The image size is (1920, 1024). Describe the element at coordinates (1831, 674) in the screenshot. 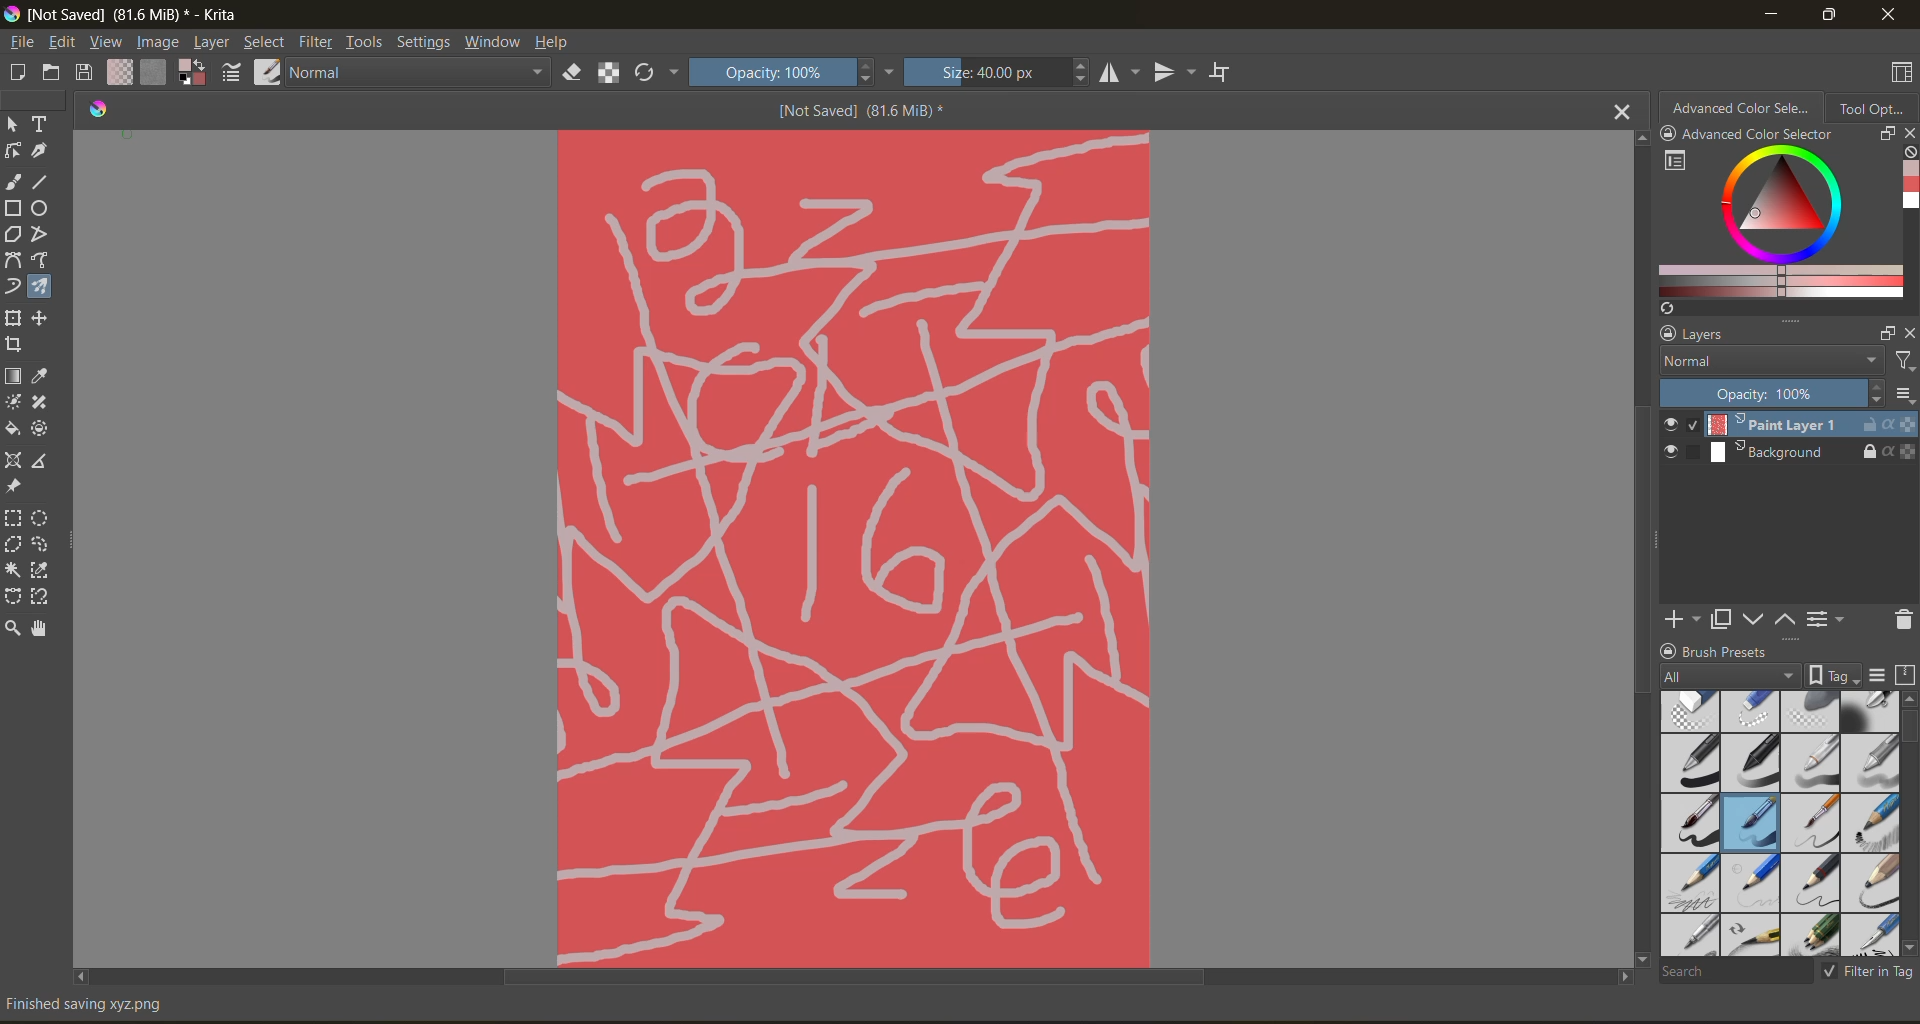

I see `show tag` at that location.